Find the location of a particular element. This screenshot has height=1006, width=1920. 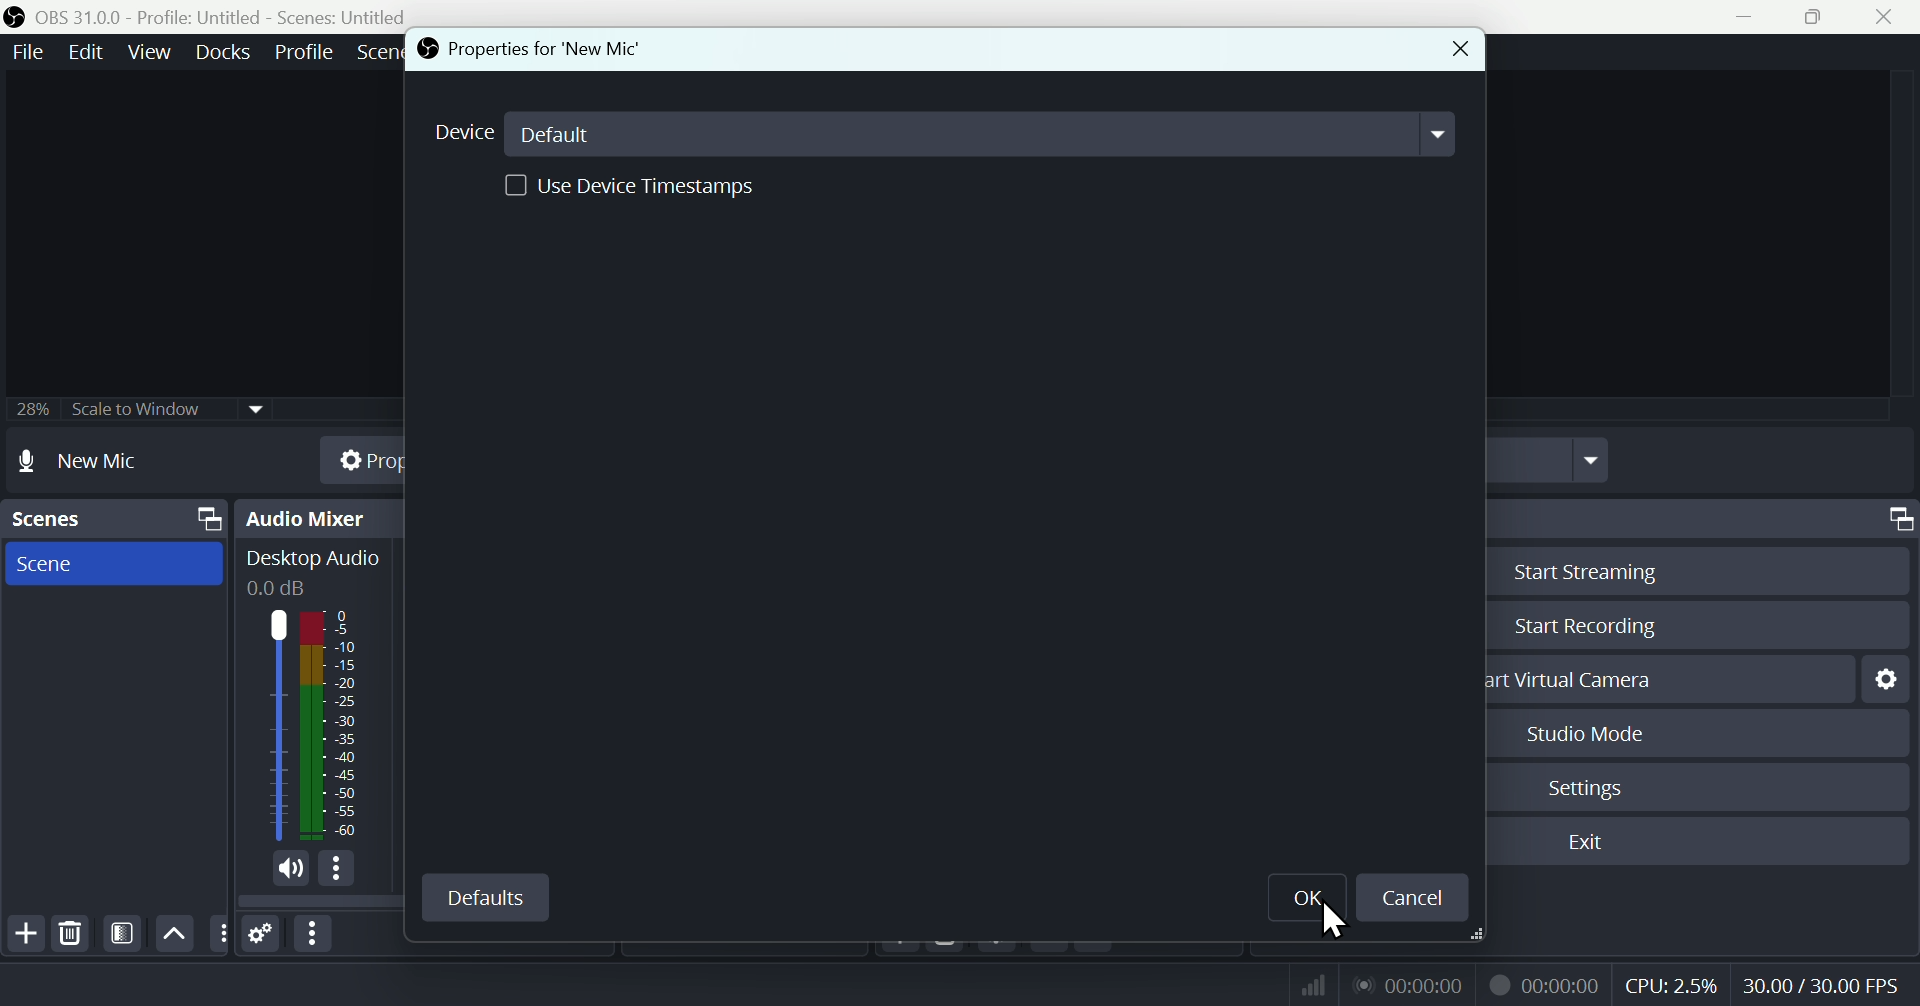

Settings is located at coordinates (1892, 678).